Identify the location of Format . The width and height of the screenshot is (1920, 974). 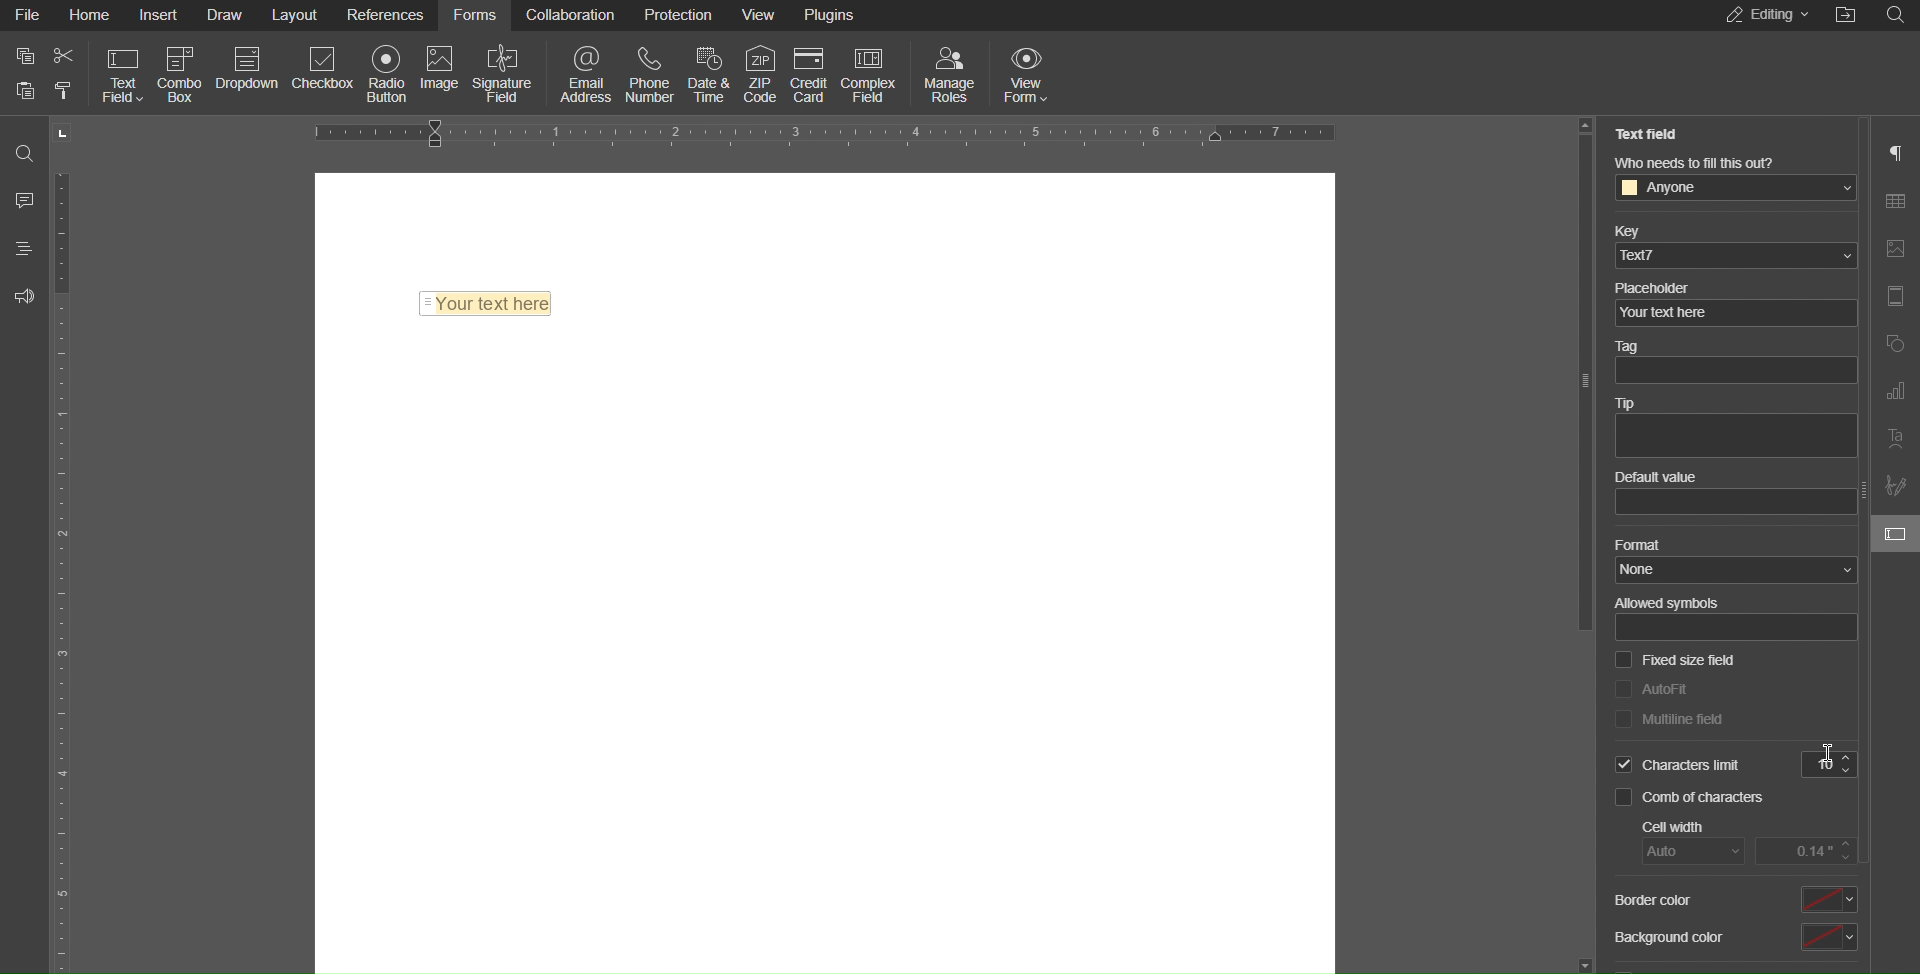
(1731, 561).